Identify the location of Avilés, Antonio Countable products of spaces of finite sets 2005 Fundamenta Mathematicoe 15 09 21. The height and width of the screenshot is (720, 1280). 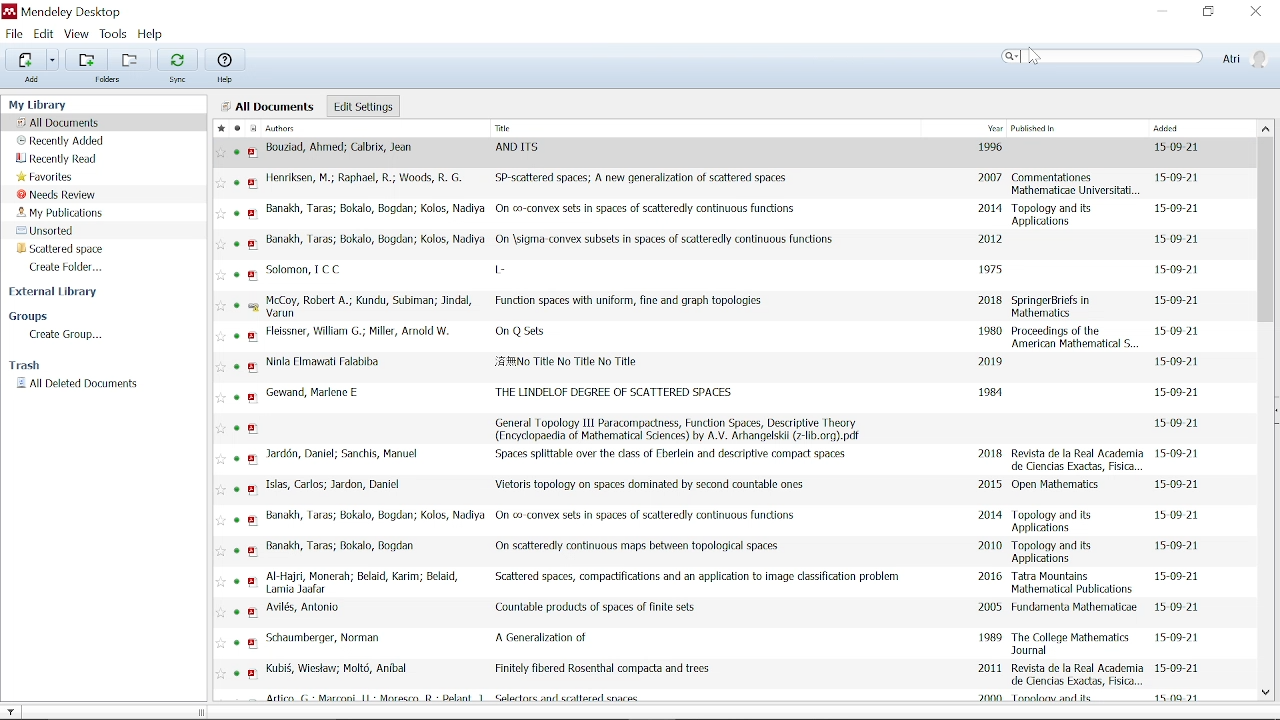
(727, 613).